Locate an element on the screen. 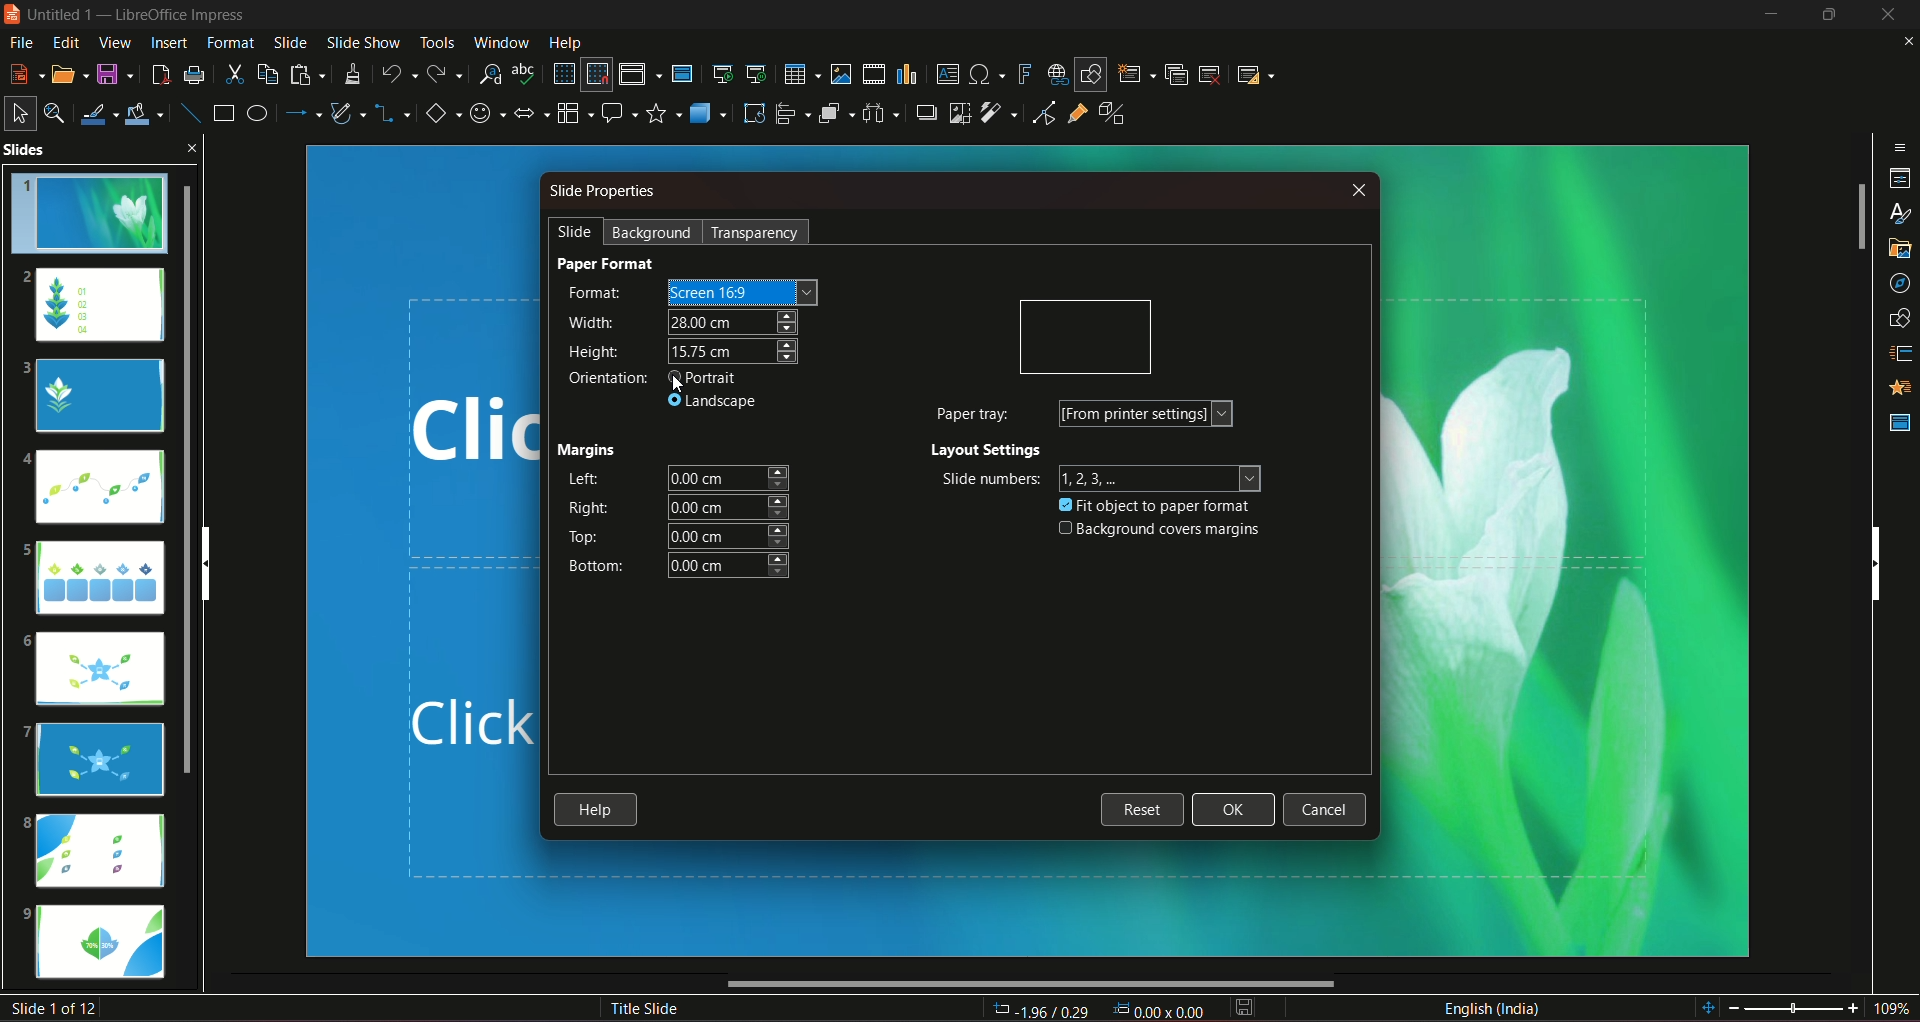 The width and height of the screenshot is (1920, 1022). master slides  is located at coordinates (1898, 422).